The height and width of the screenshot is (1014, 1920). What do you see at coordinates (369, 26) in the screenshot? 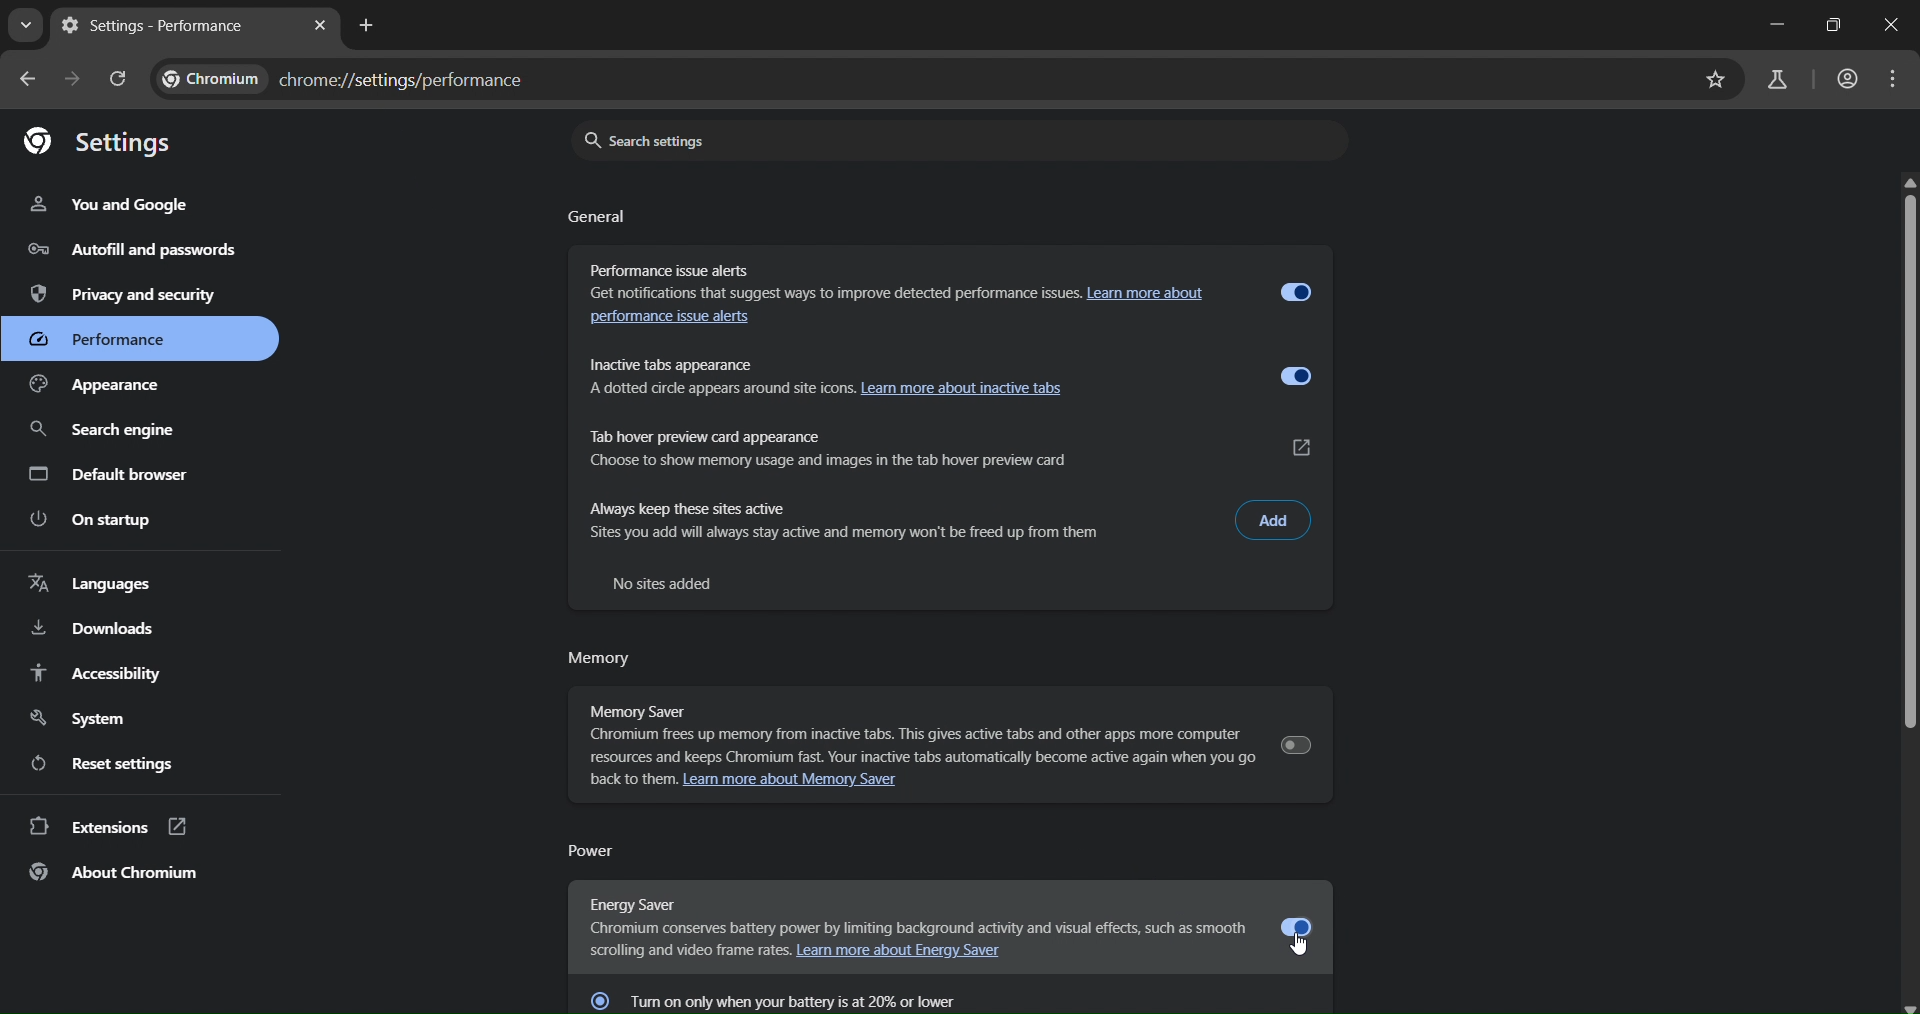
I see `new tab` at bounding box center [369, 26].